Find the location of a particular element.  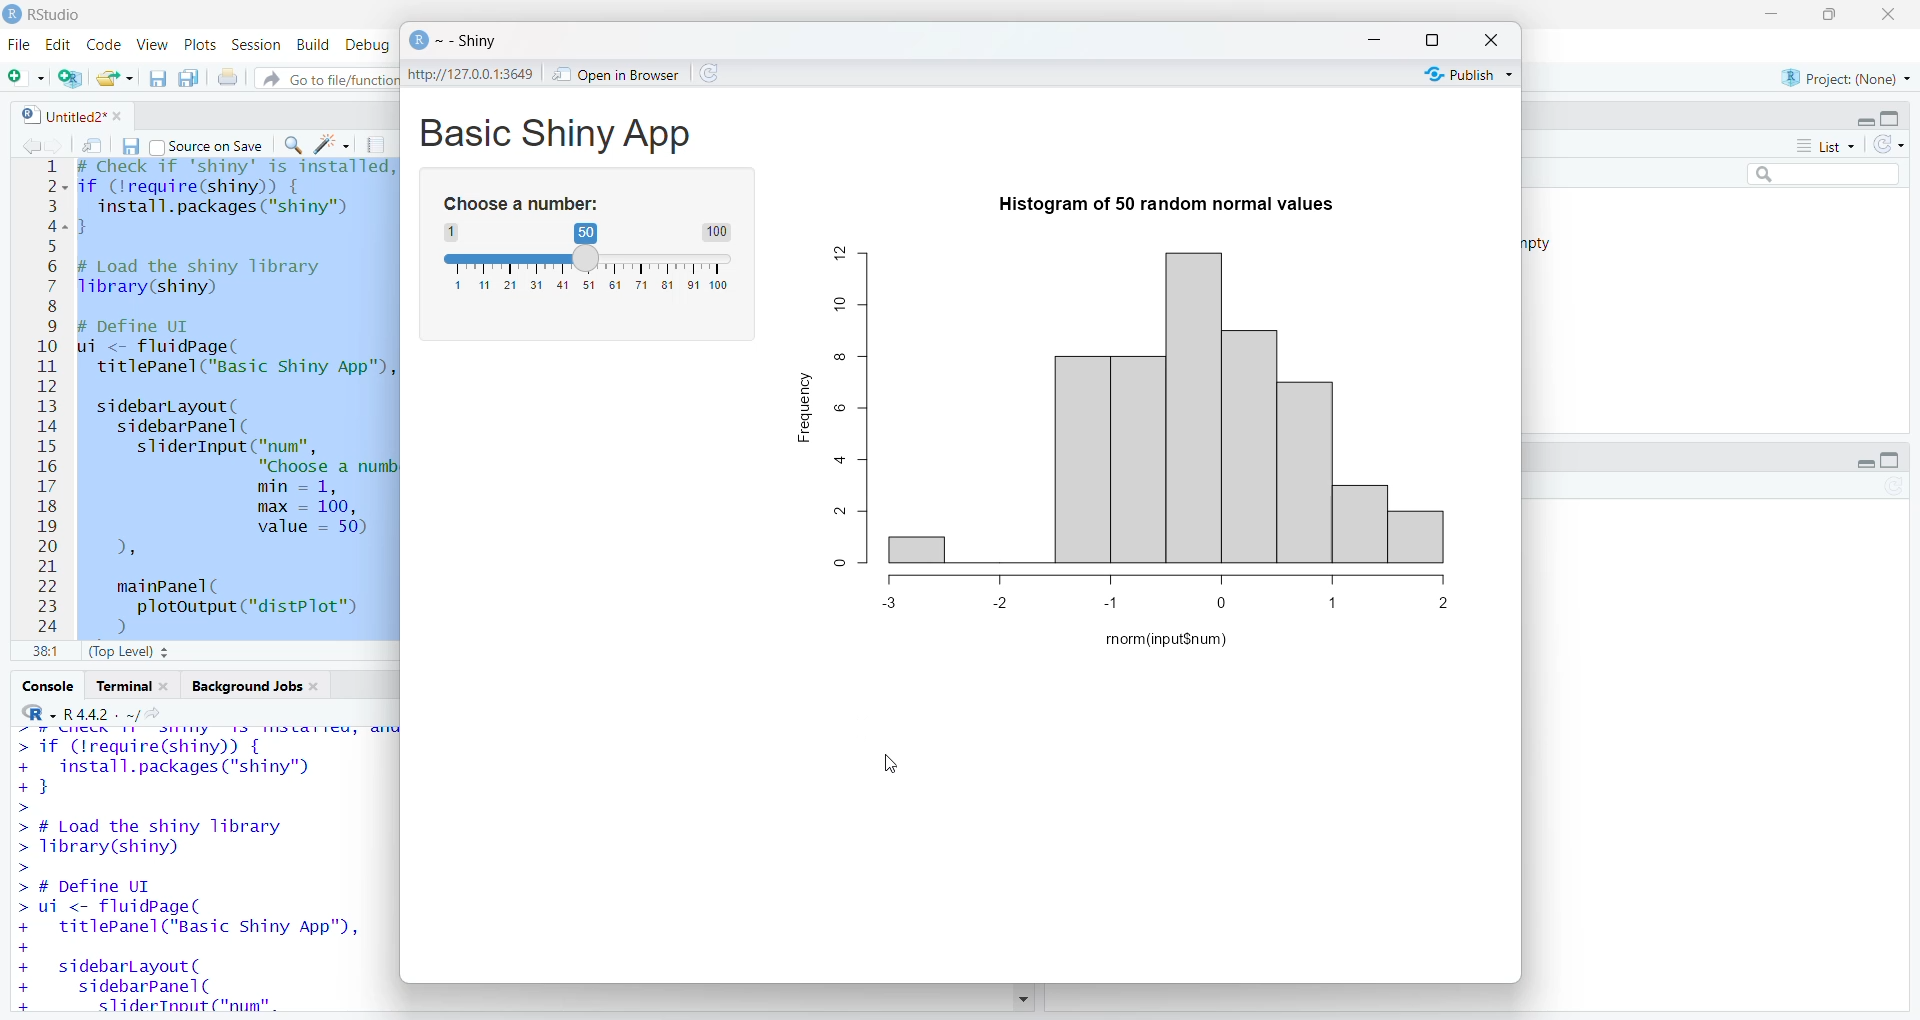

Shiny is located at coordinates (471, 42).